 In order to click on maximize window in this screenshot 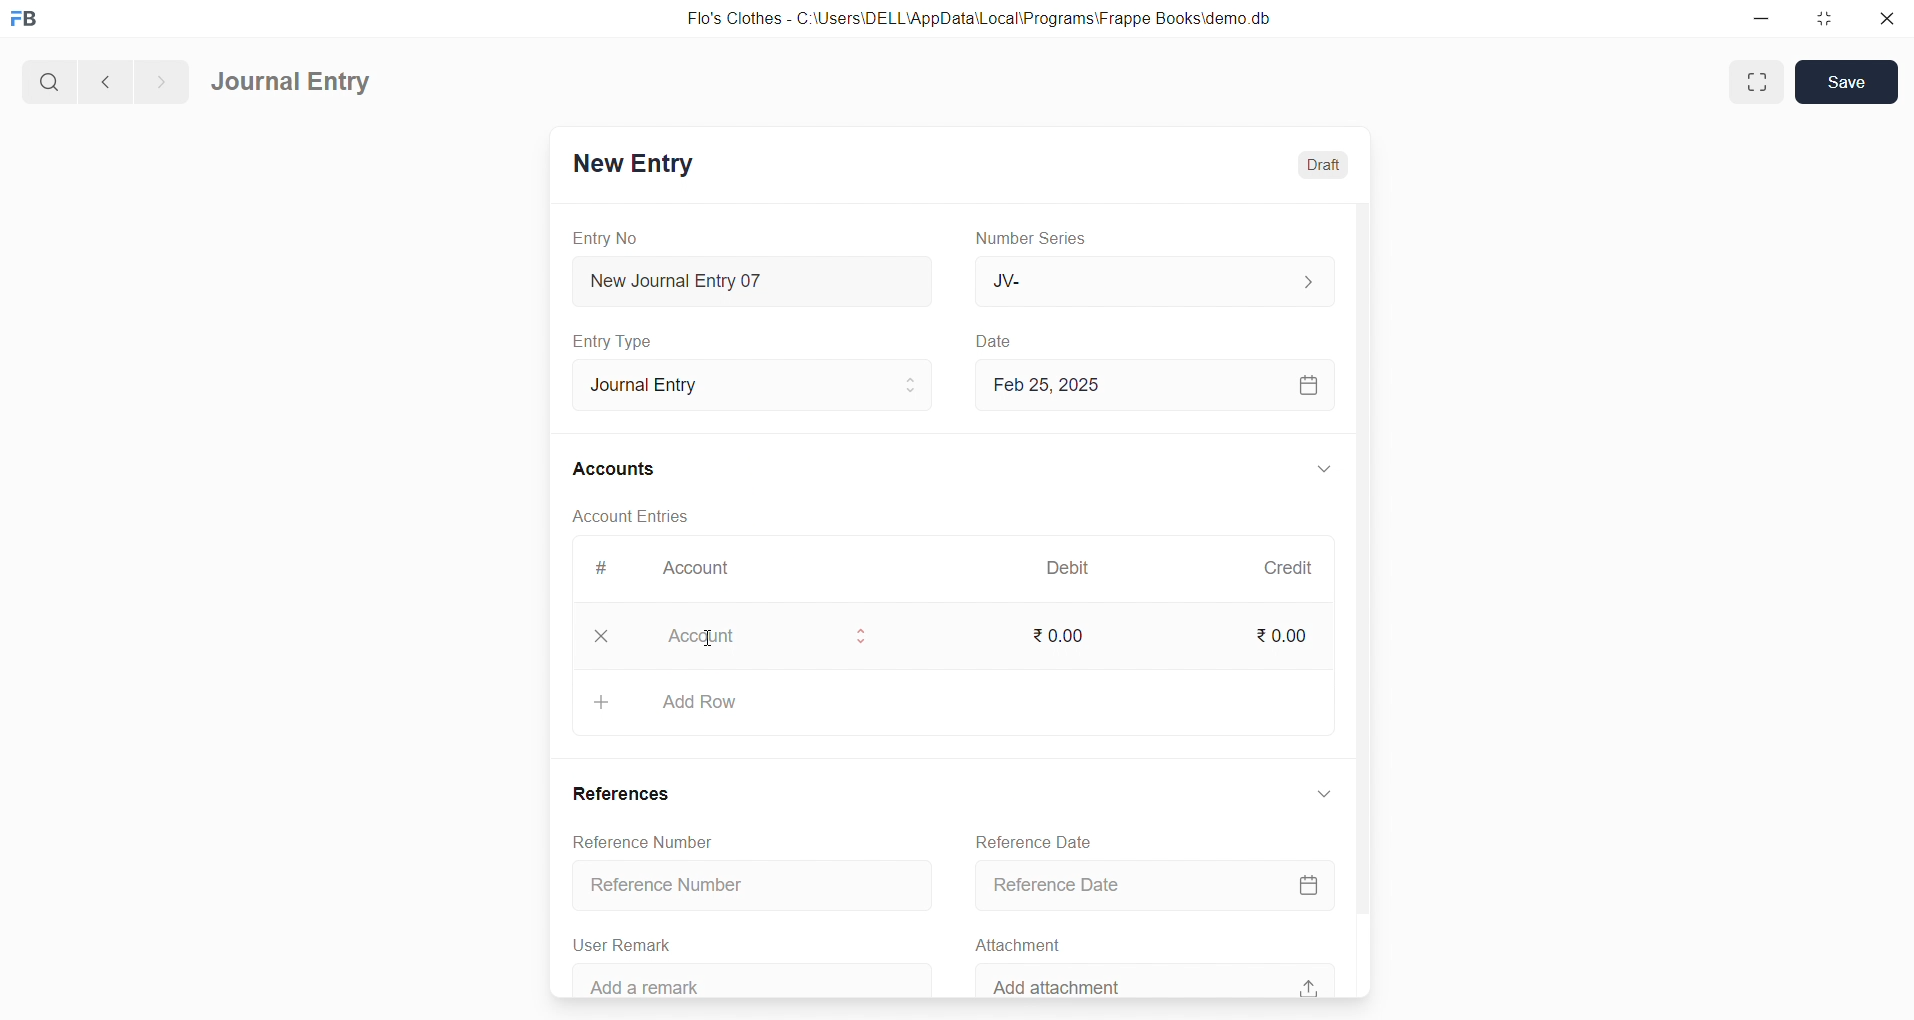, I will do `click(1760, 82)`.